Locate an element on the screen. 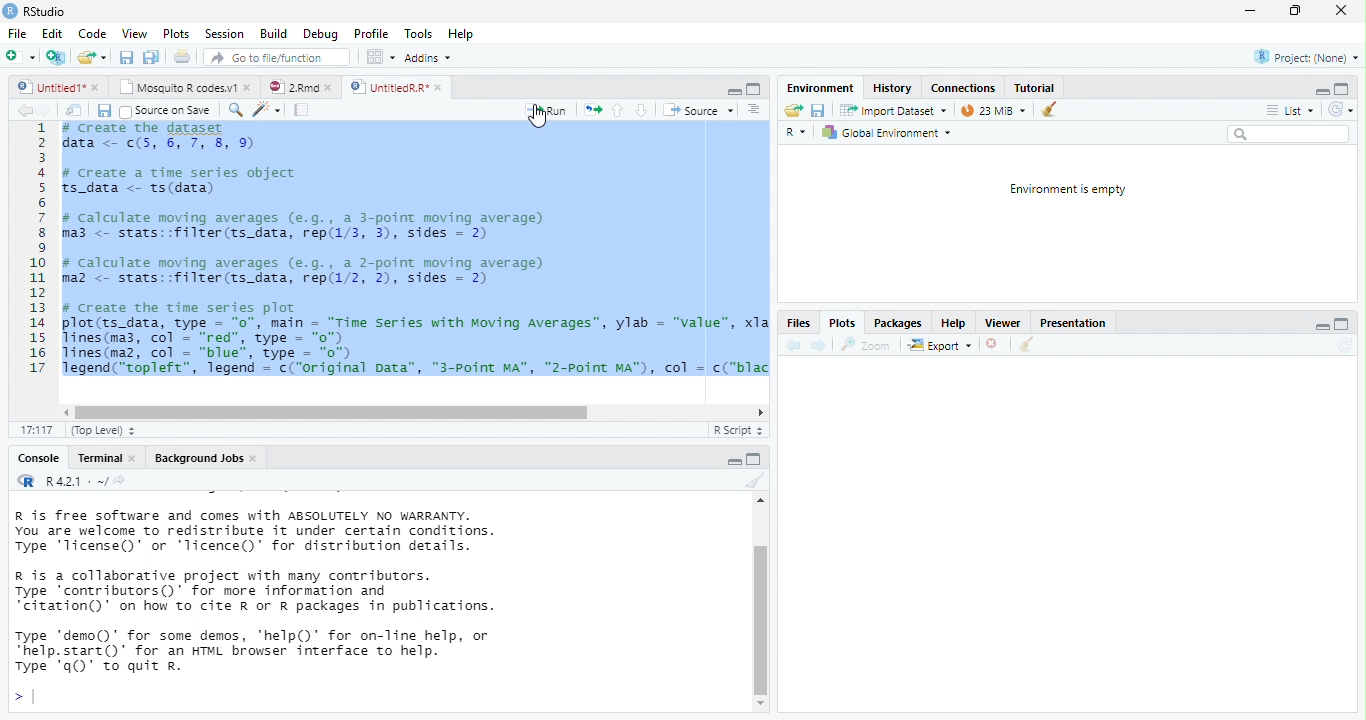  clear is located at coordinates (1025, 346).